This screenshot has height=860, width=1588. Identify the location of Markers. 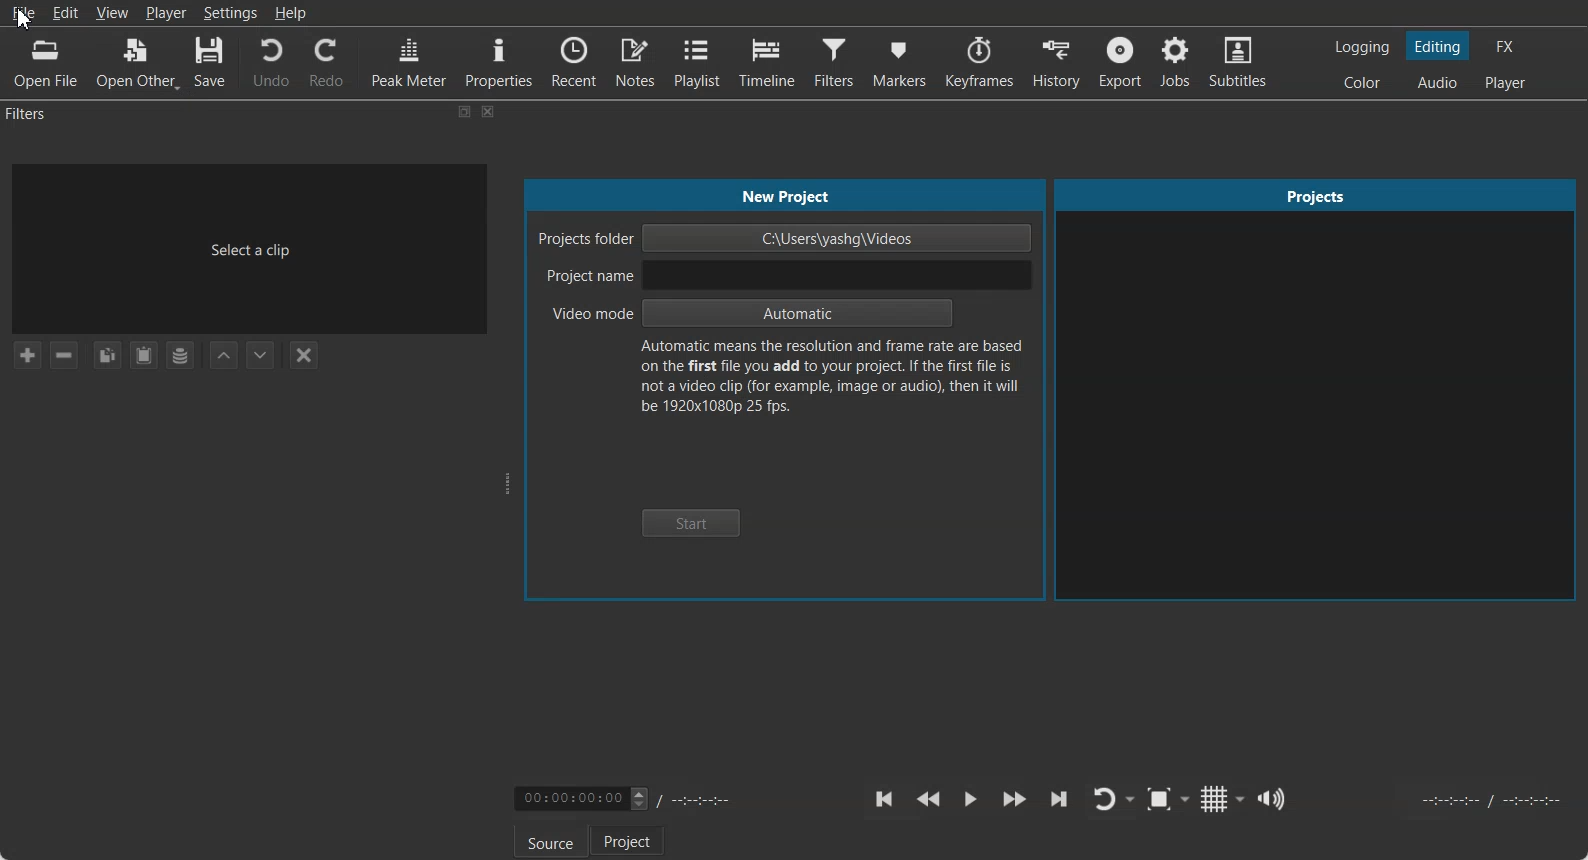
(901, 61).